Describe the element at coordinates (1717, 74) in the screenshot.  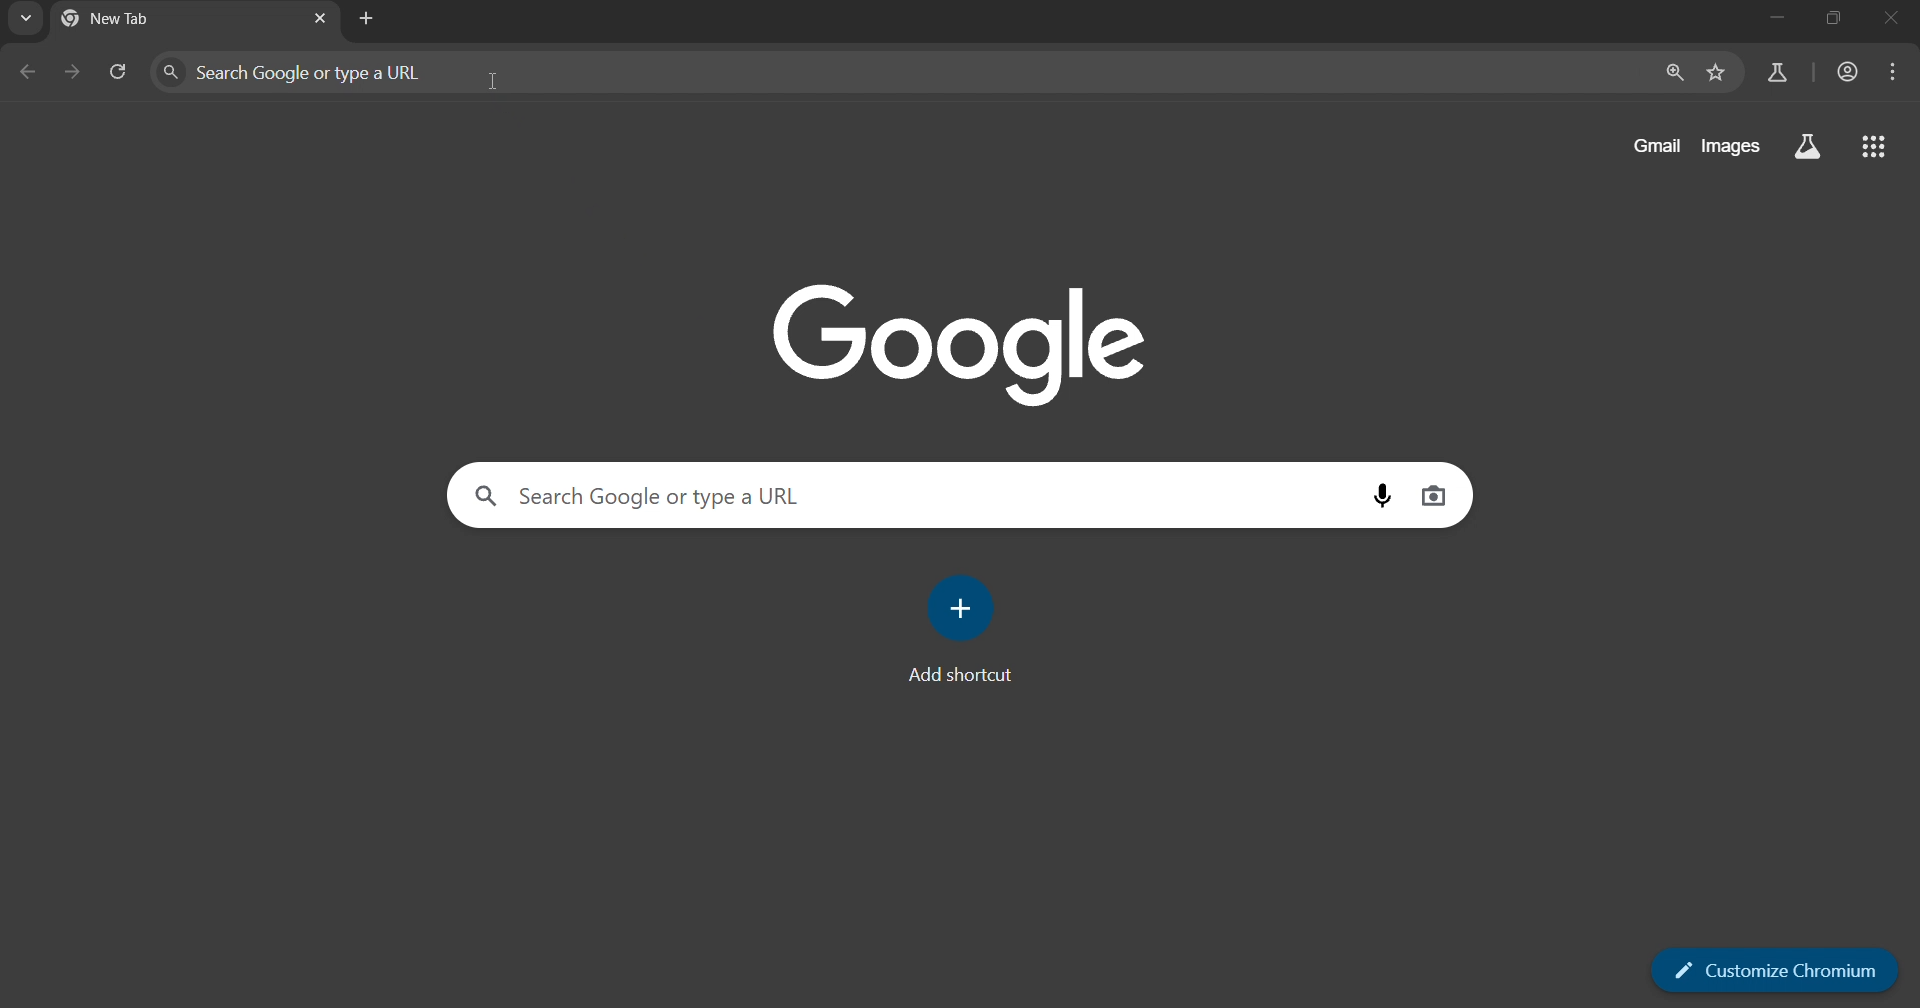
I see `bookmark page` at that location.